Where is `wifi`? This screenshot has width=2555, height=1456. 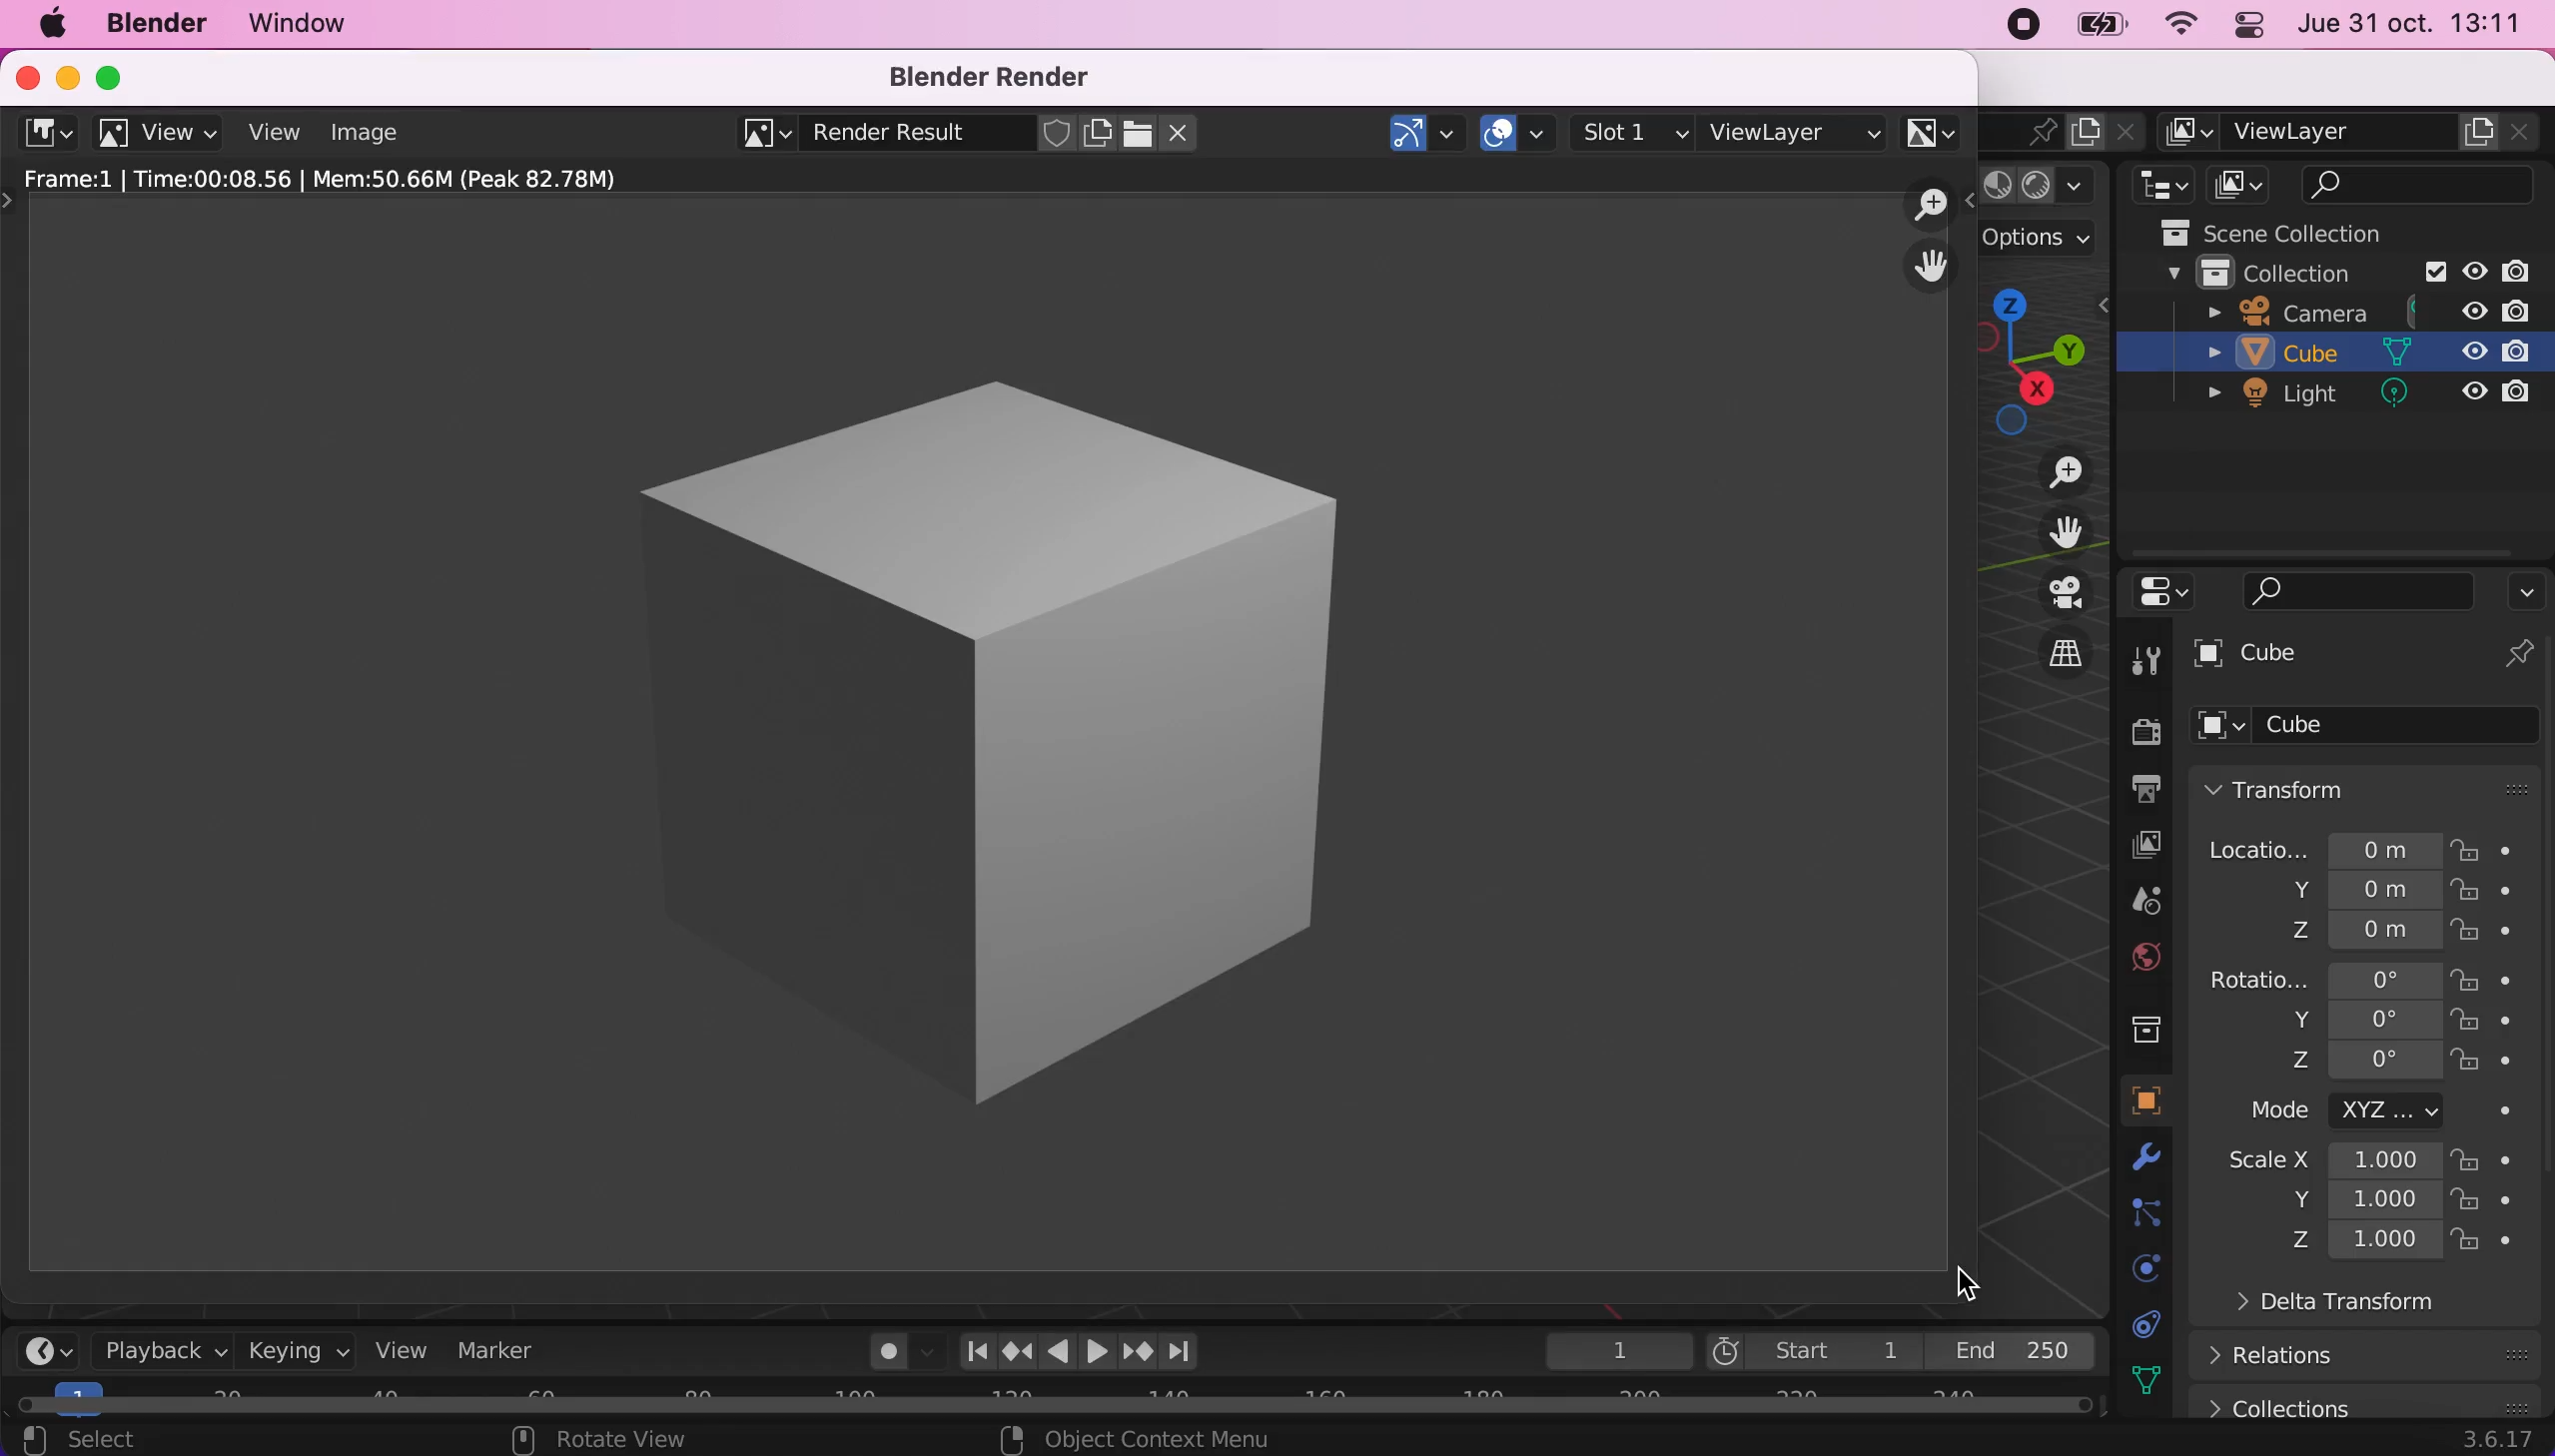
wifi is located at coordinates (2185, 25).